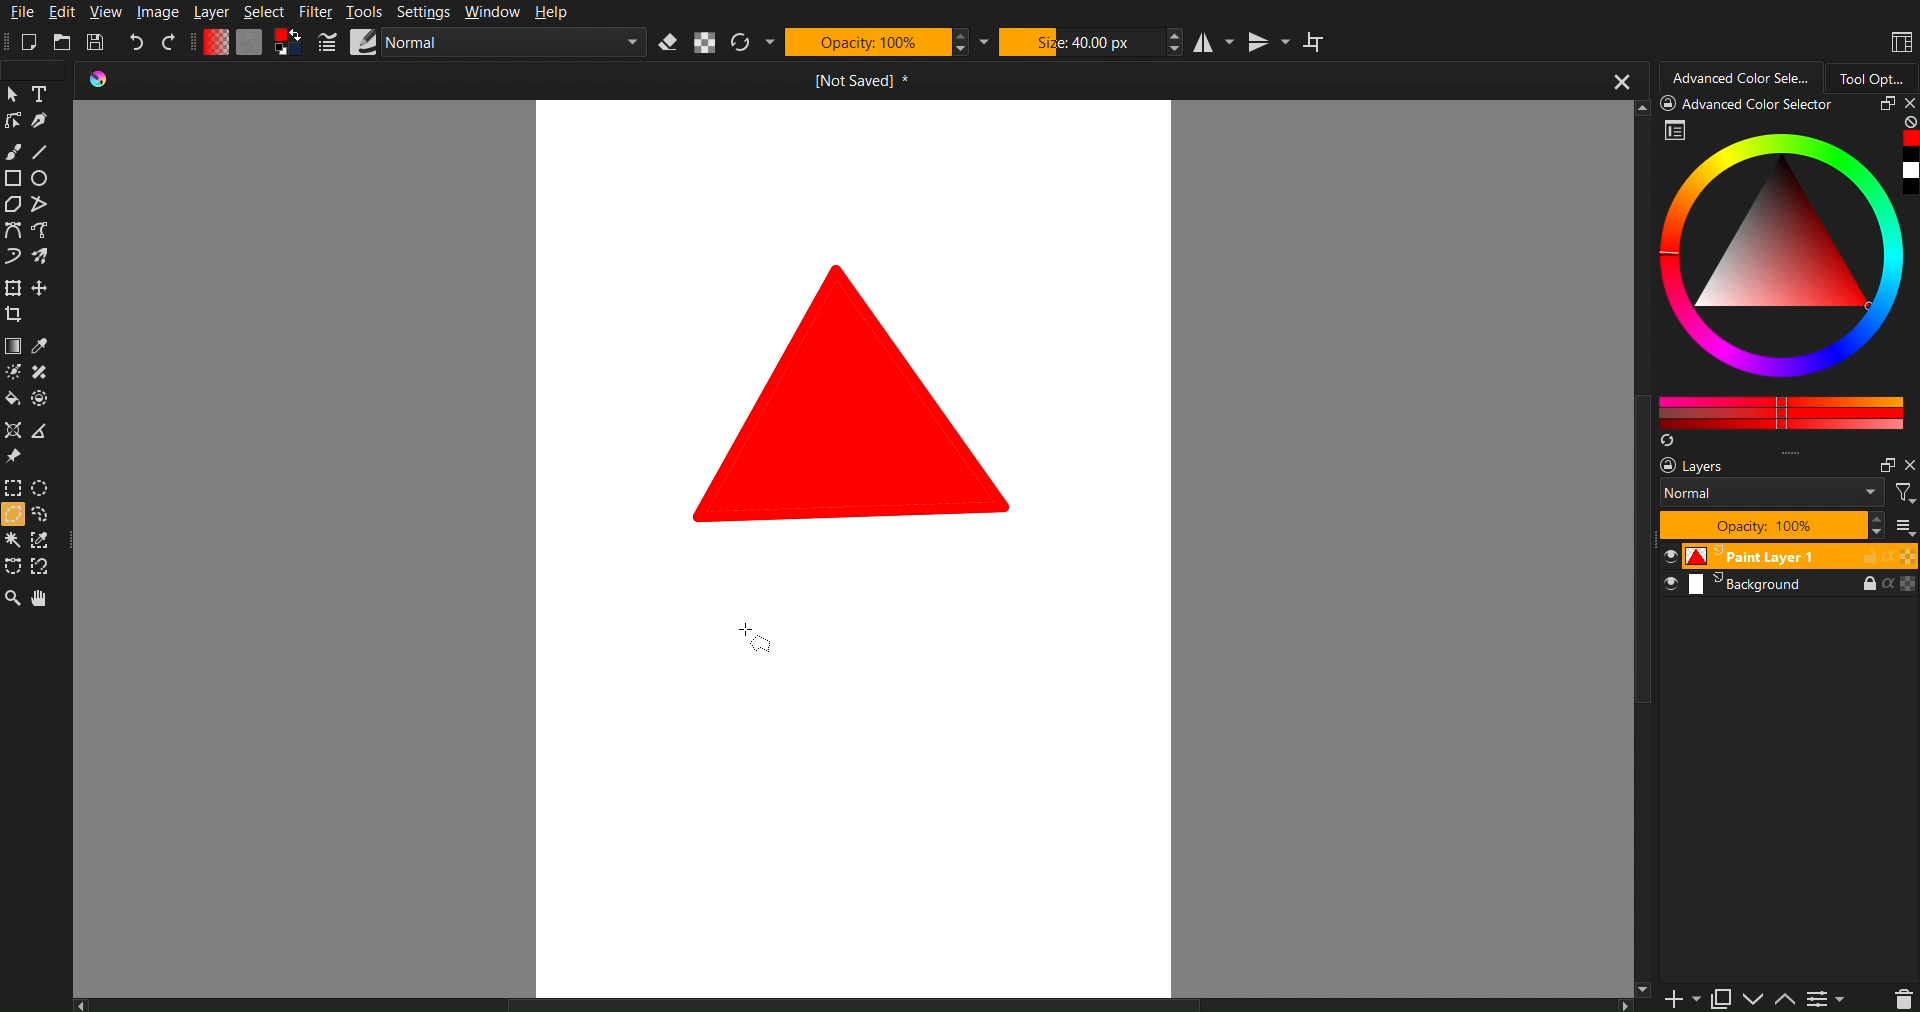 Image resolution: width=1920 pixels, height=1012 pixels. What do you see at coordinates (1898, 40) in the screenshot?
I see `Workspaces` at bounding box center [1898, 40].